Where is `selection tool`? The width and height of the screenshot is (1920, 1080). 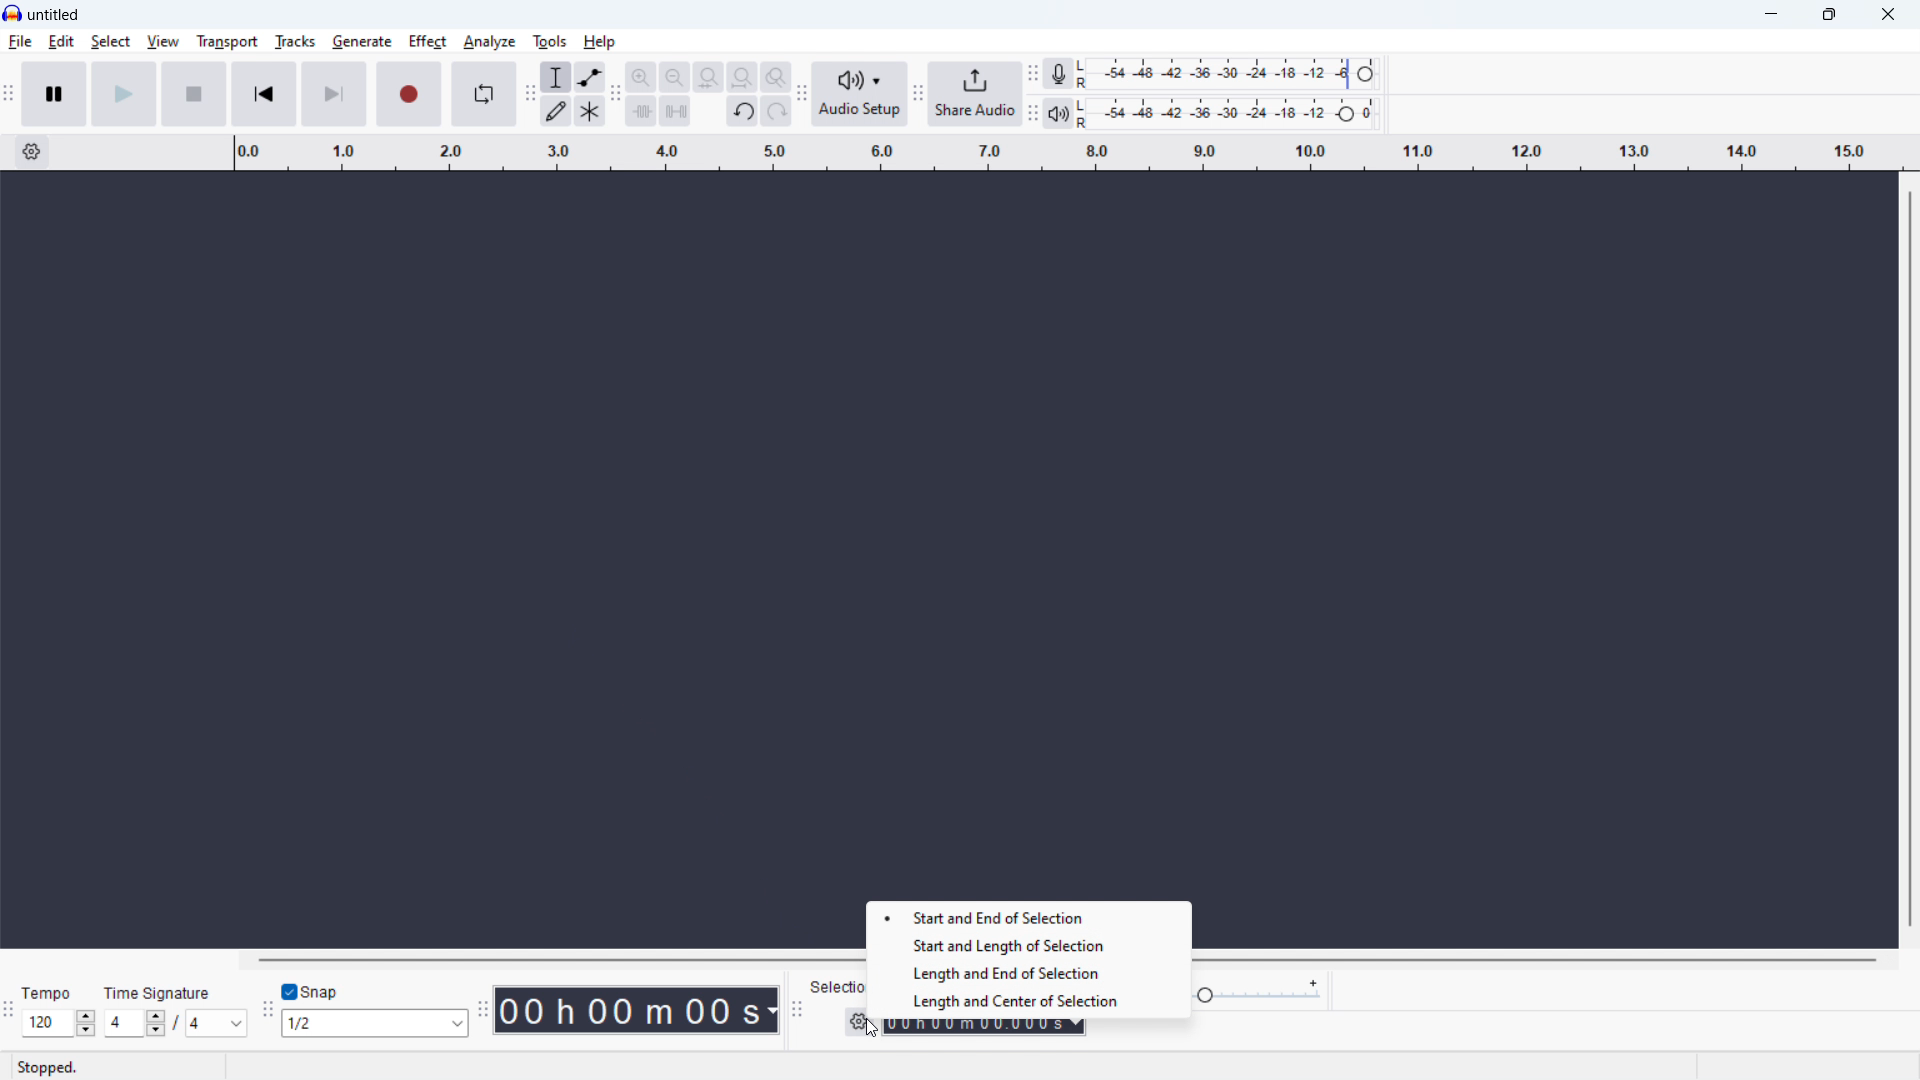 selection tool is located at coordinates (555, 77).